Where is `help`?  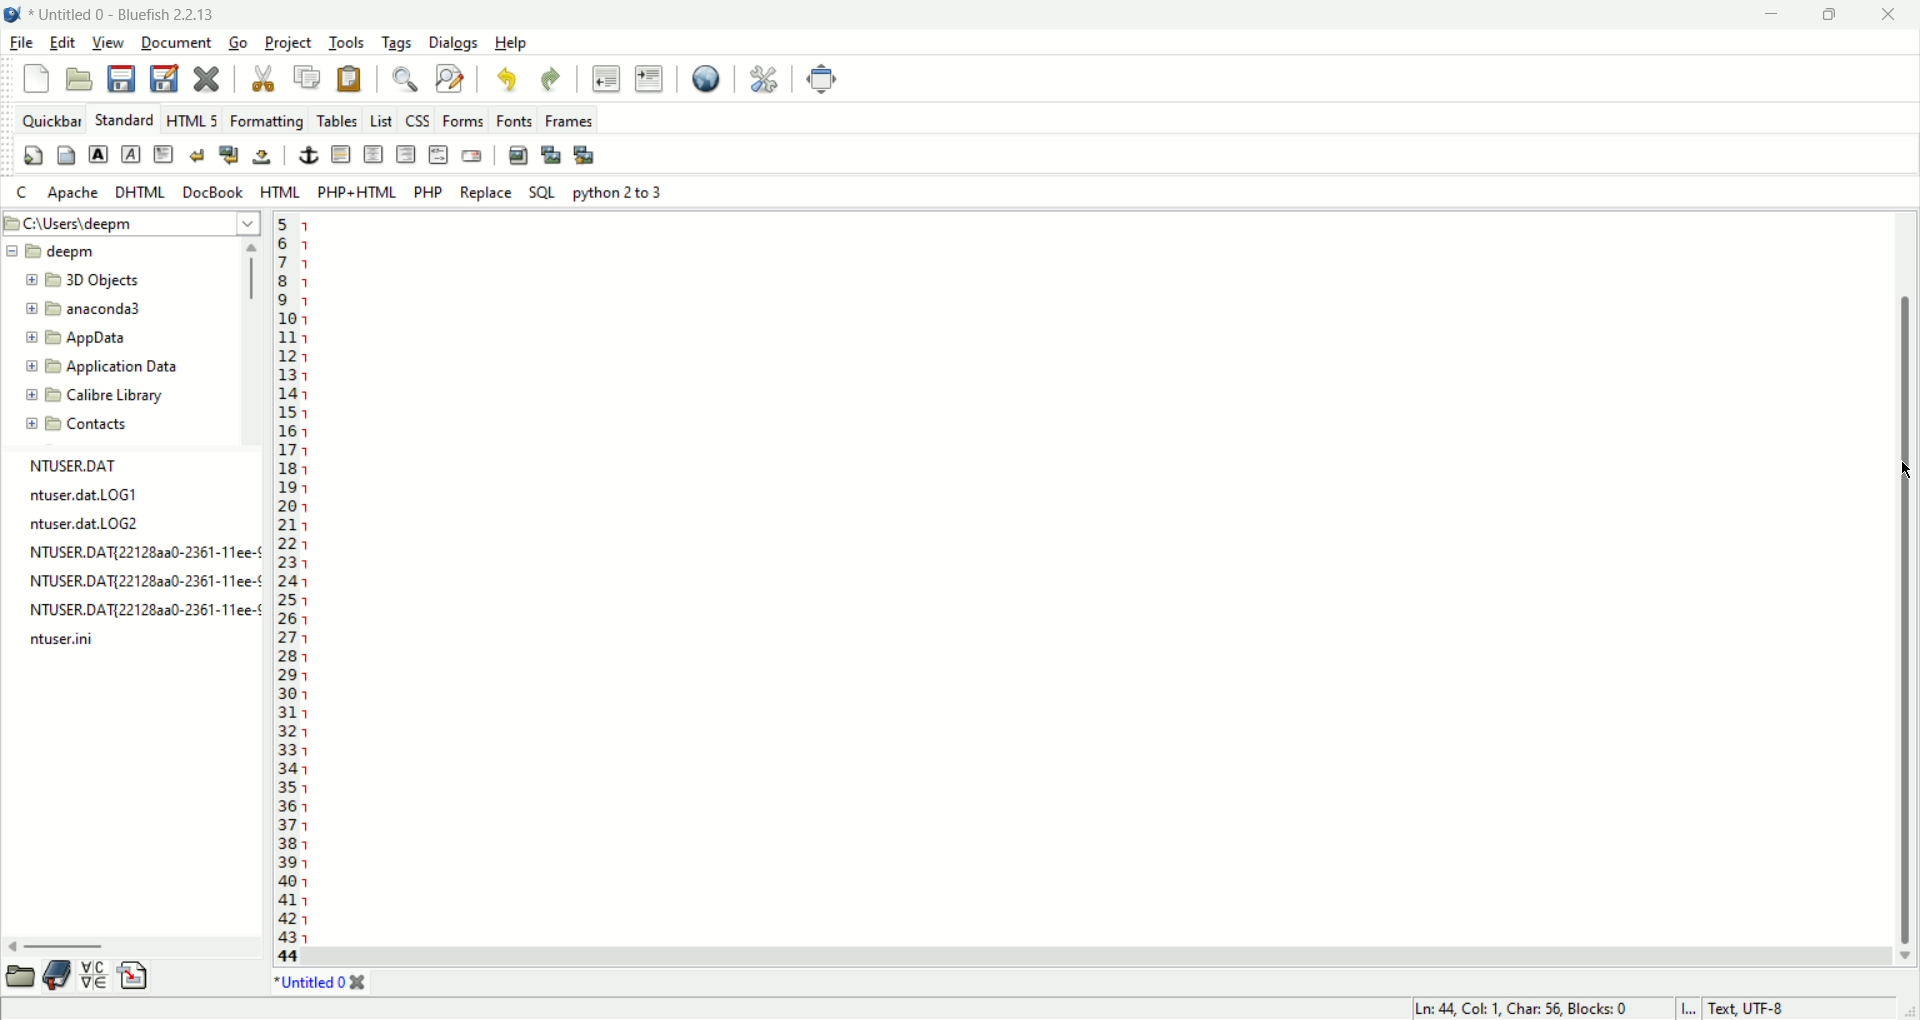 help is located at coordinates (515, 43).